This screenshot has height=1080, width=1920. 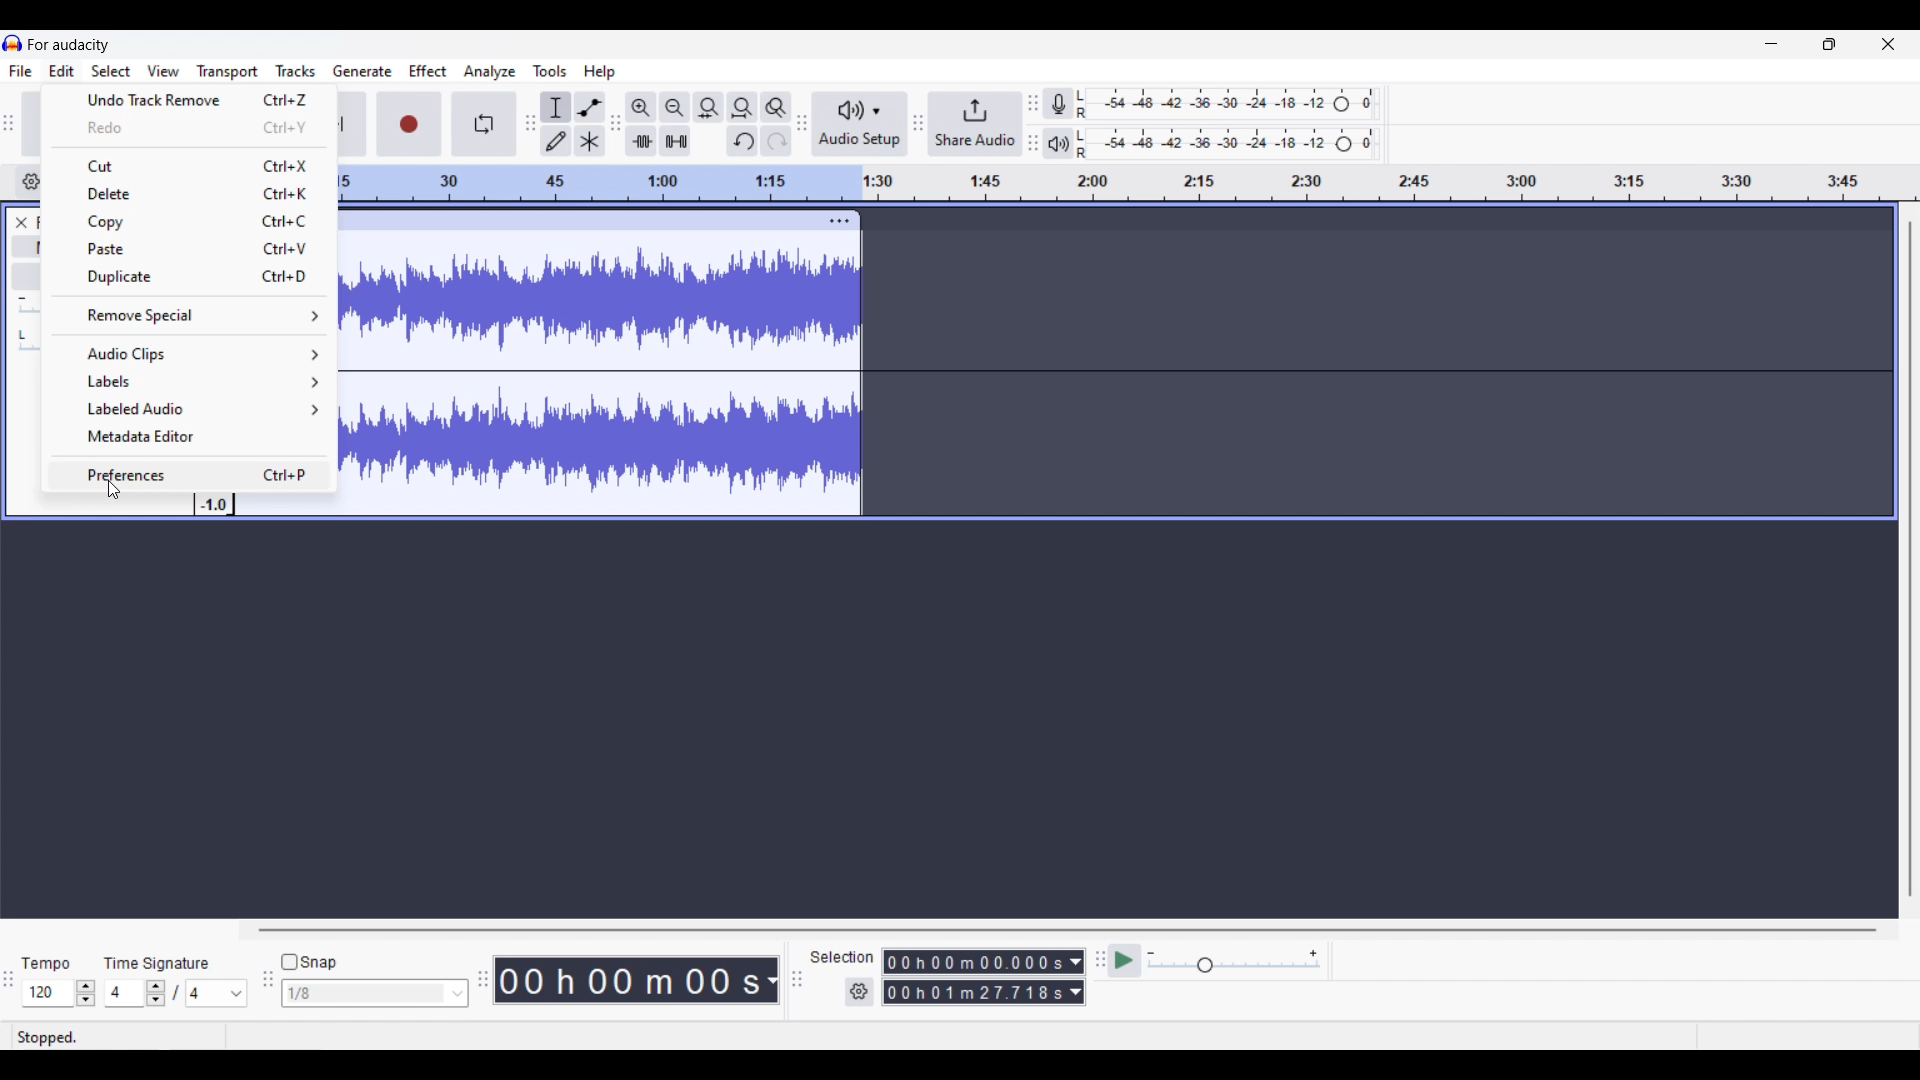 What do you see at coordinates (1889, 44) in the screenshot?
I see `Close interface` at bounding box center [1889, 44].